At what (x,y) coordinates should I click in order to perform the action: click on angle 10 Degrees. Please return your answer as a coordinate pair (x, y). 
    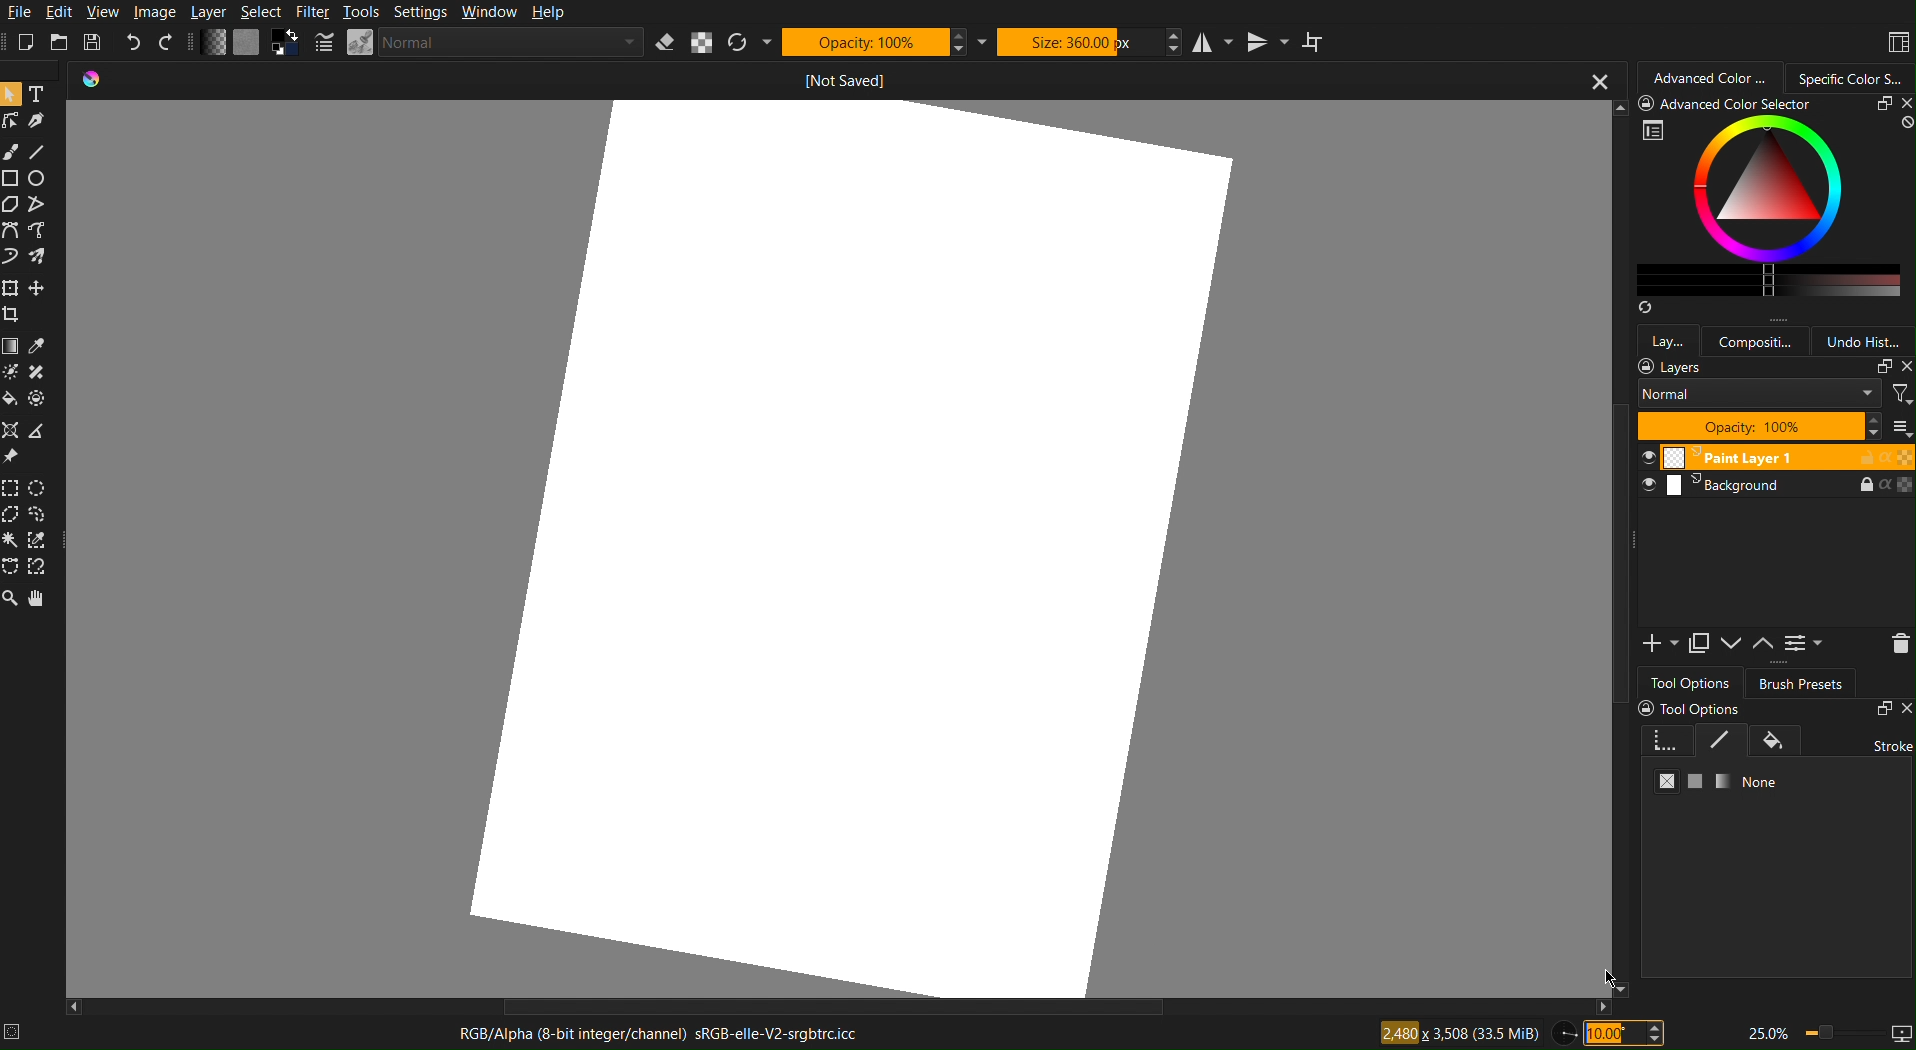
    Looking at the image, I should click on (1625, 1031).